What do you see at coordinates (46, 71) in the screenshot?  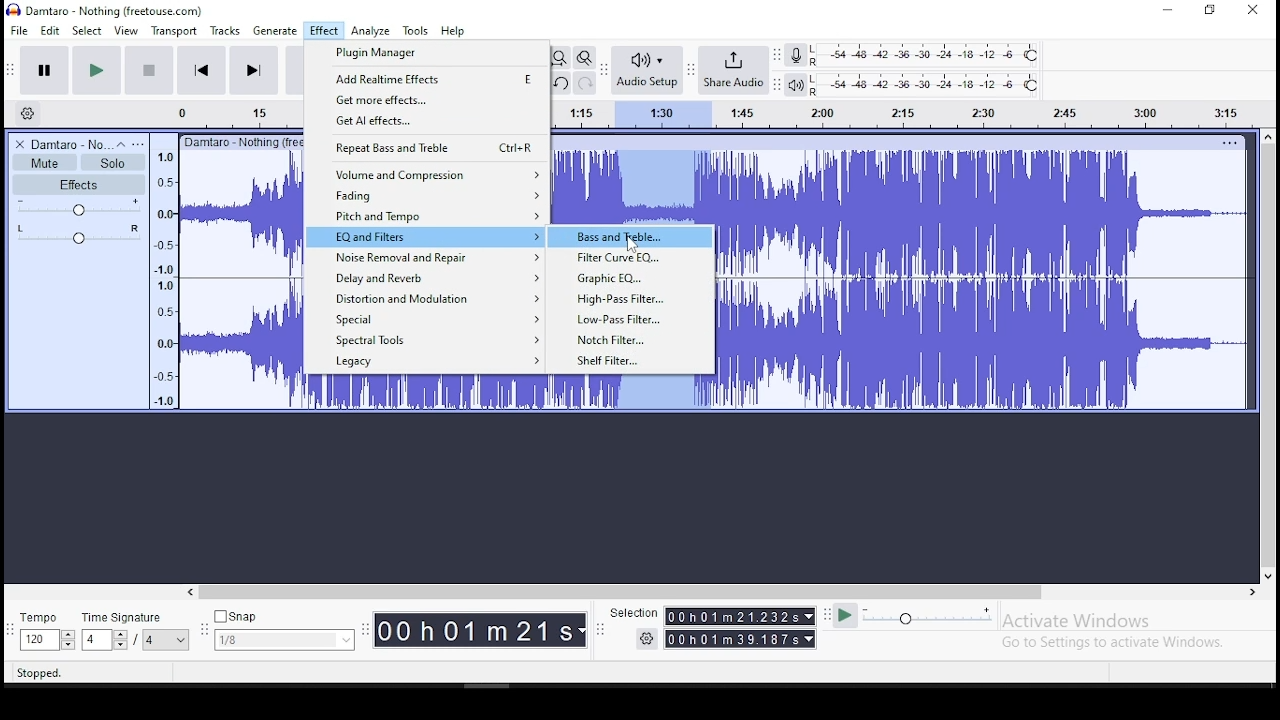 I see `pause` at bounding box center [46, 71].